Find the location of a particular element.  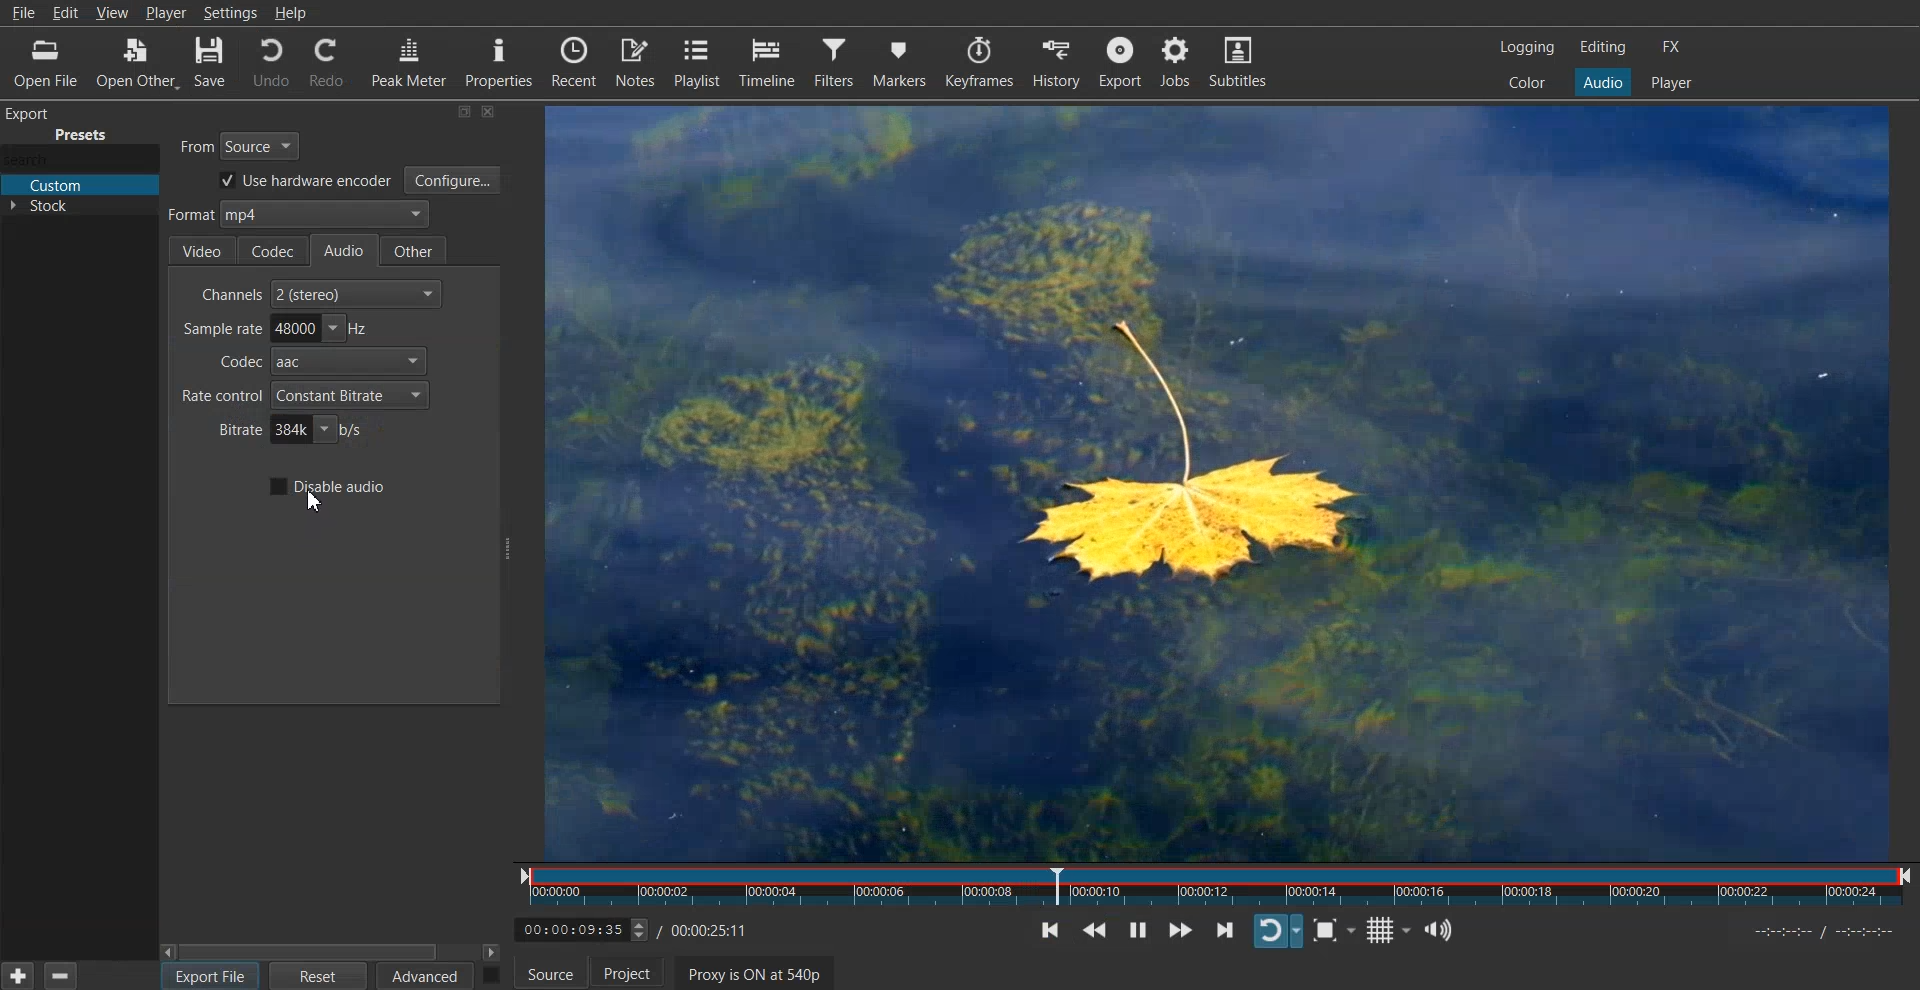

From Source is located at coordinates (242, 143).